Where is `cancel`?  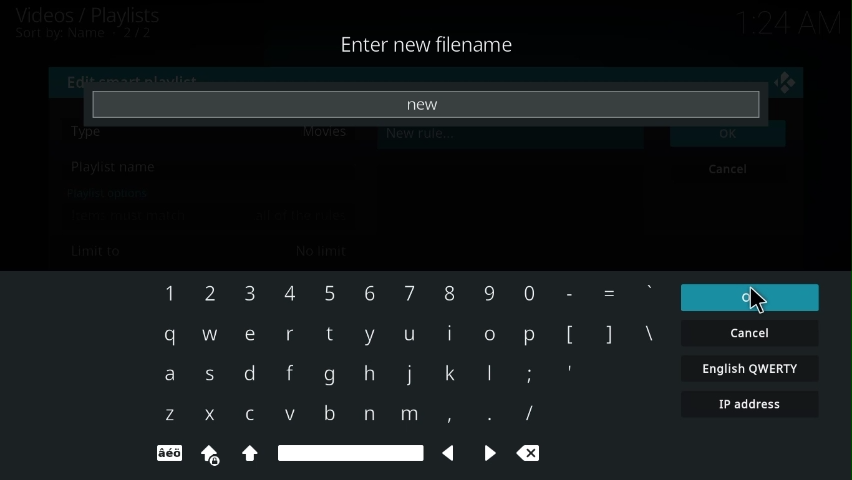 cancel is located at coordinates (751, 332).